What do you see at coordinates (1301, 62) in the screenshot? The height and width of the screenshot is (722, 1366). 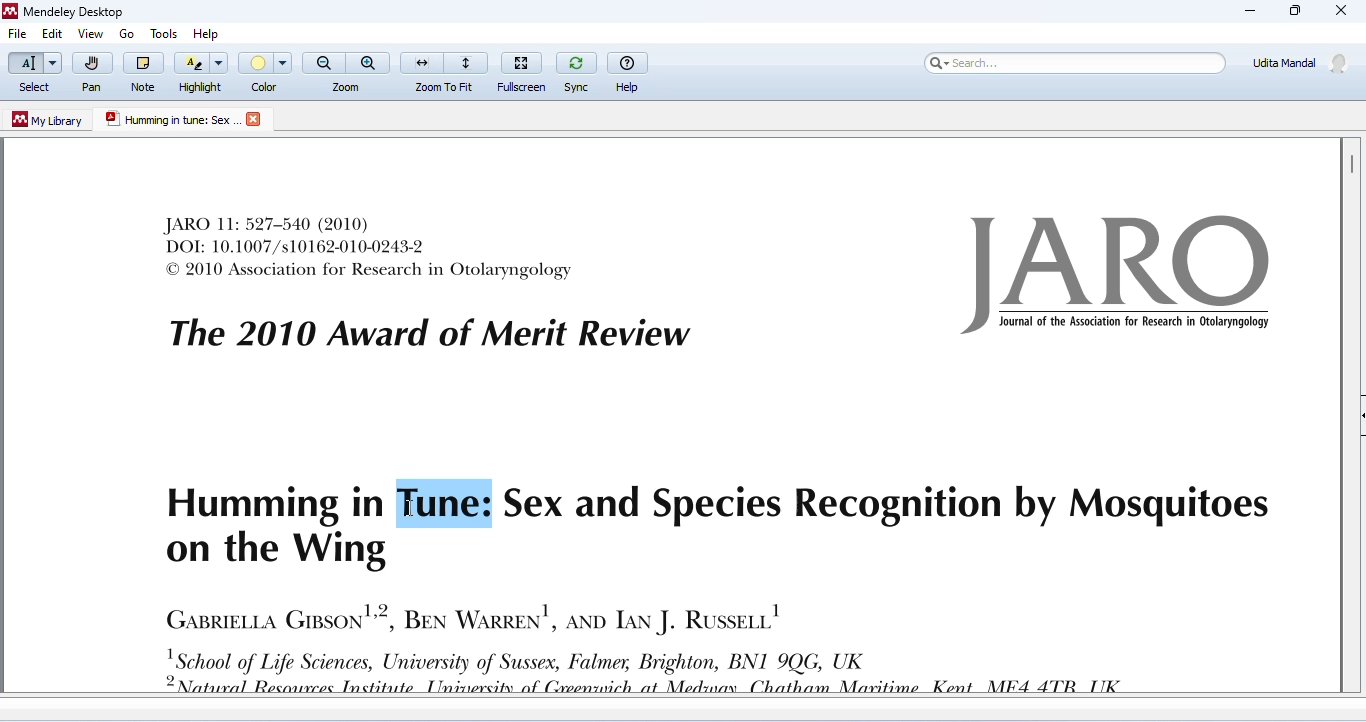 I see `account` at bounding box center [1301, 62].